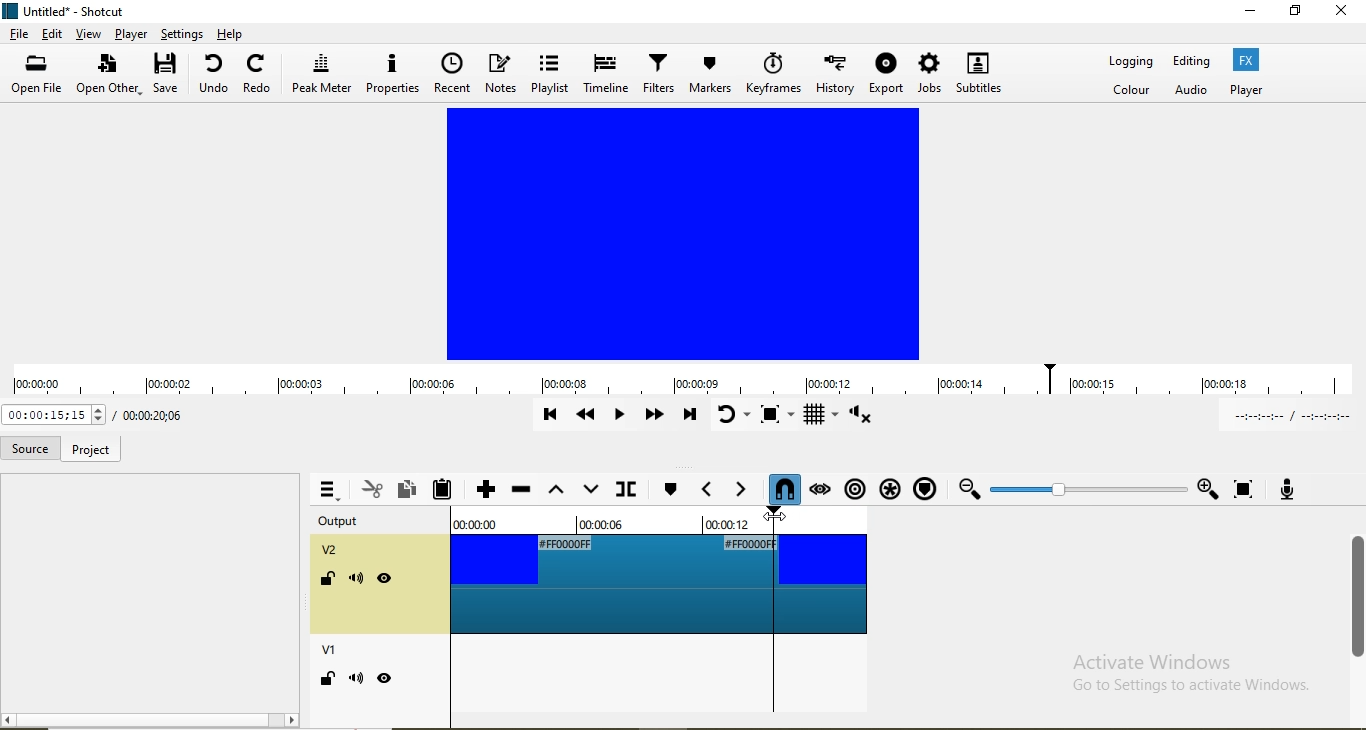  What do you see at coordinates (603, 73) in the screenshot?
I see `timeline` at bounding box center [603, 73].